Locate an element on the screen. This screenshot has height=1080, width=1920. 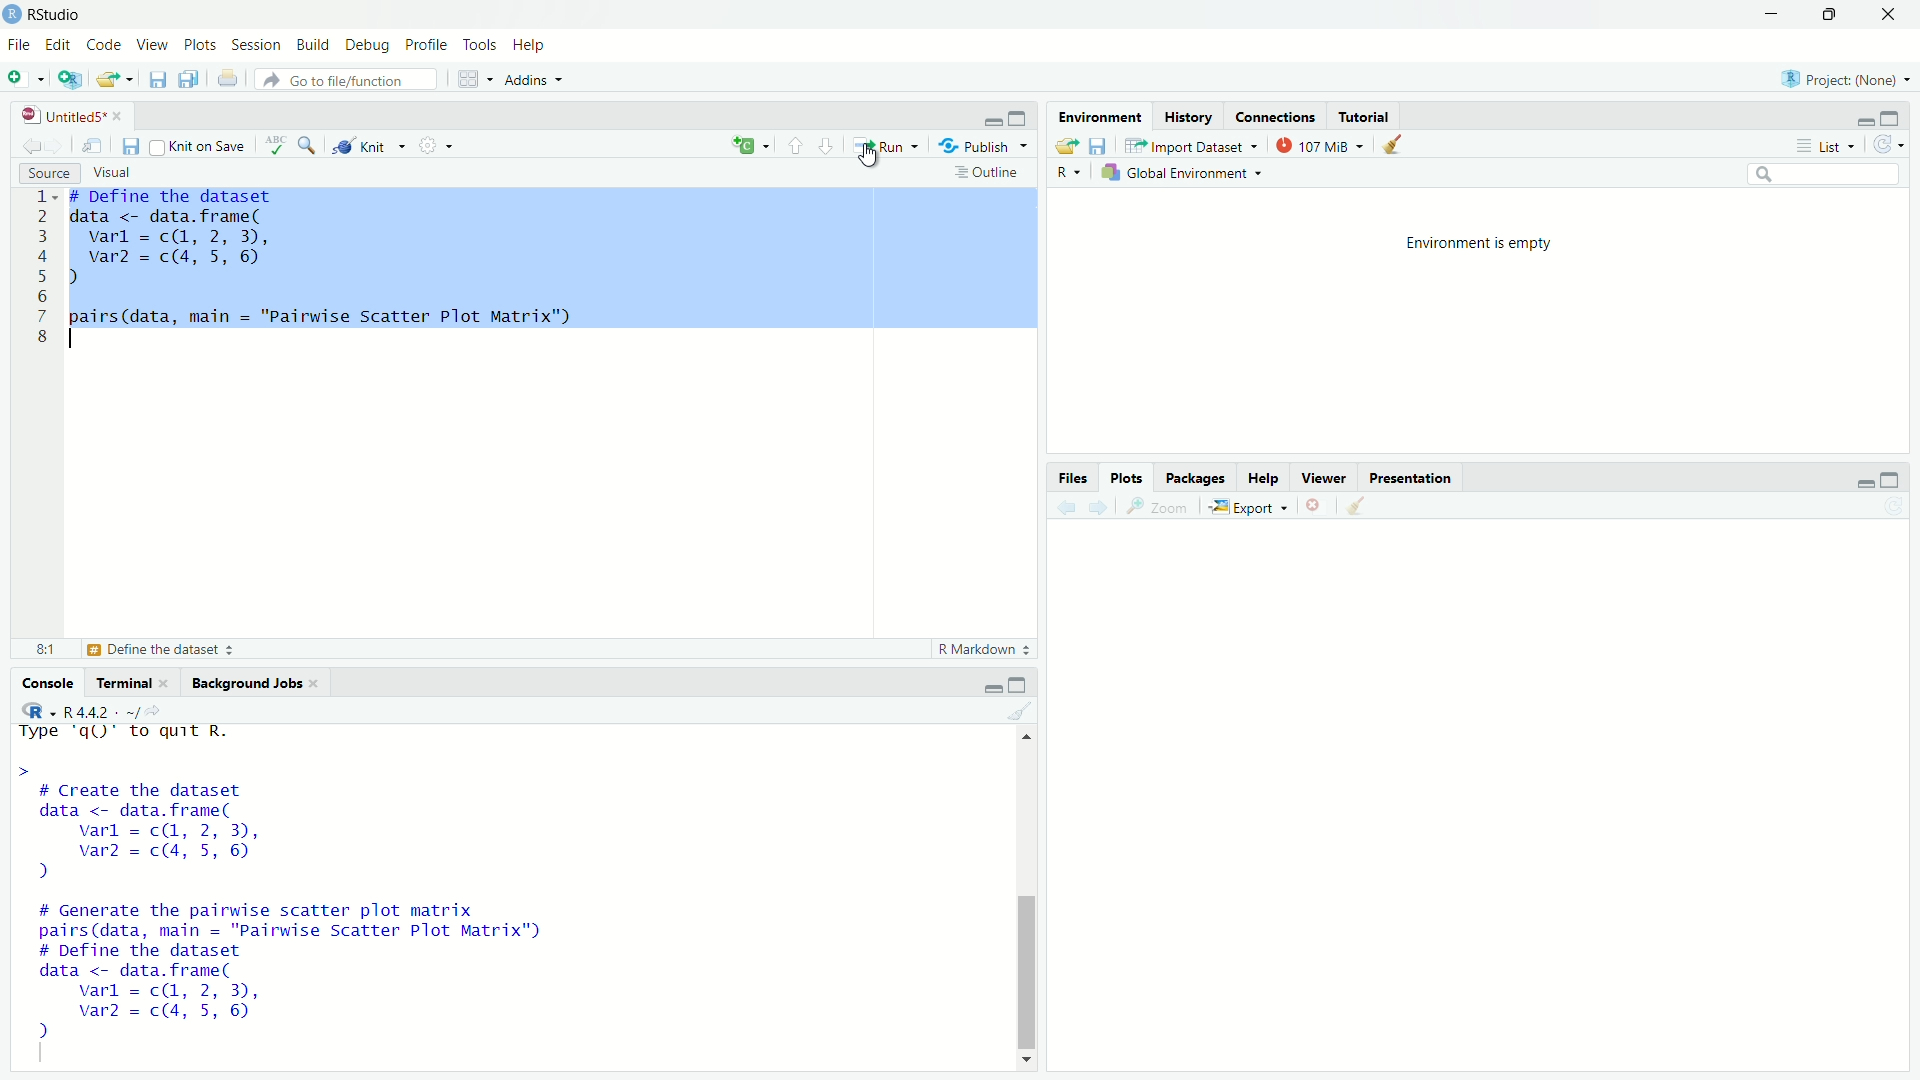
Environment is empty is located at coordinates (1482, 242).